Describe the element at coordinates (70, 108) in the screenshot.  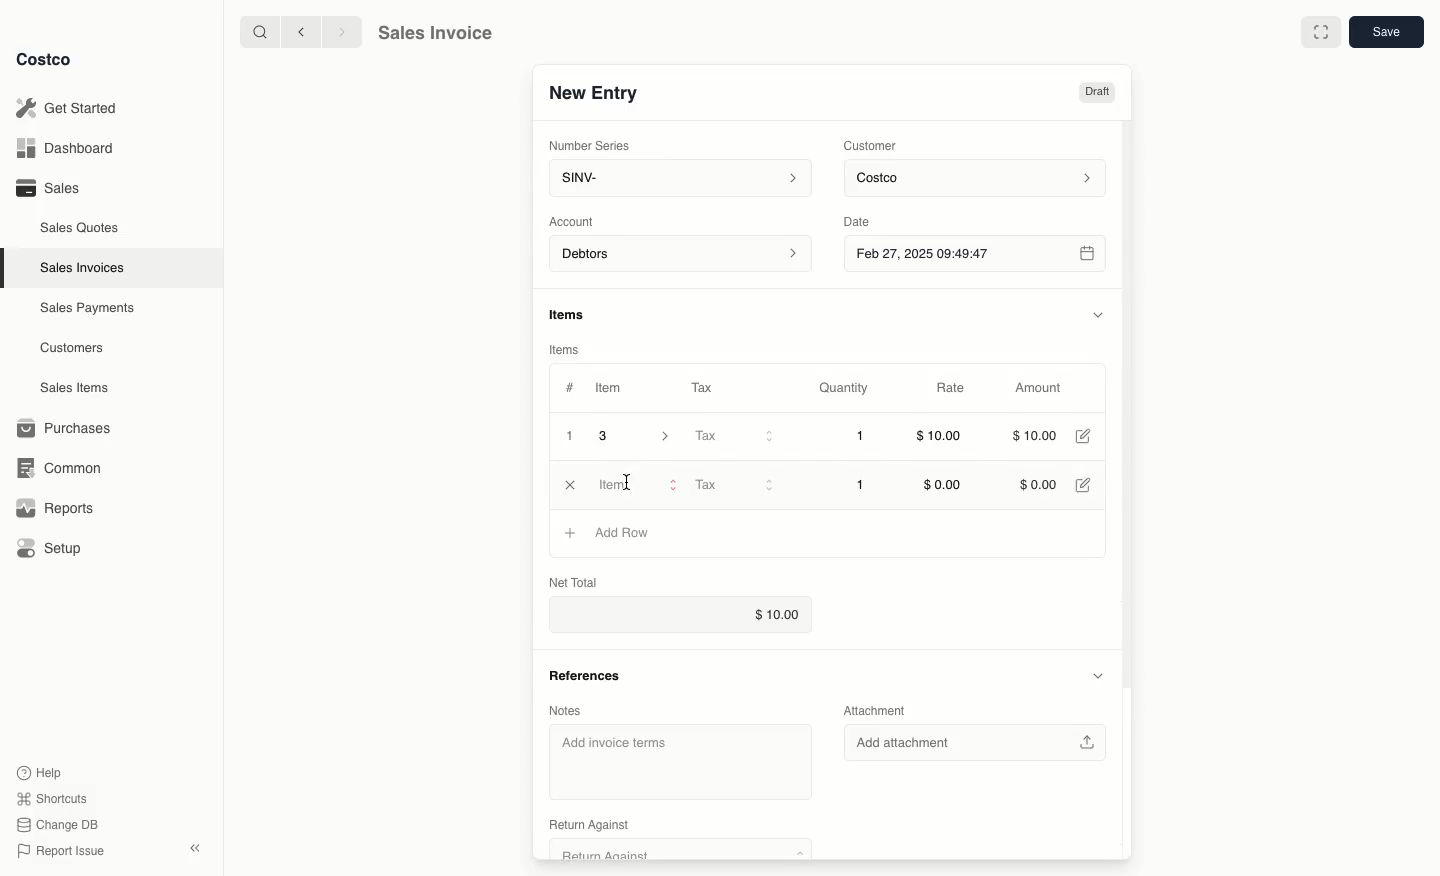
I see `Get Started` at that location.